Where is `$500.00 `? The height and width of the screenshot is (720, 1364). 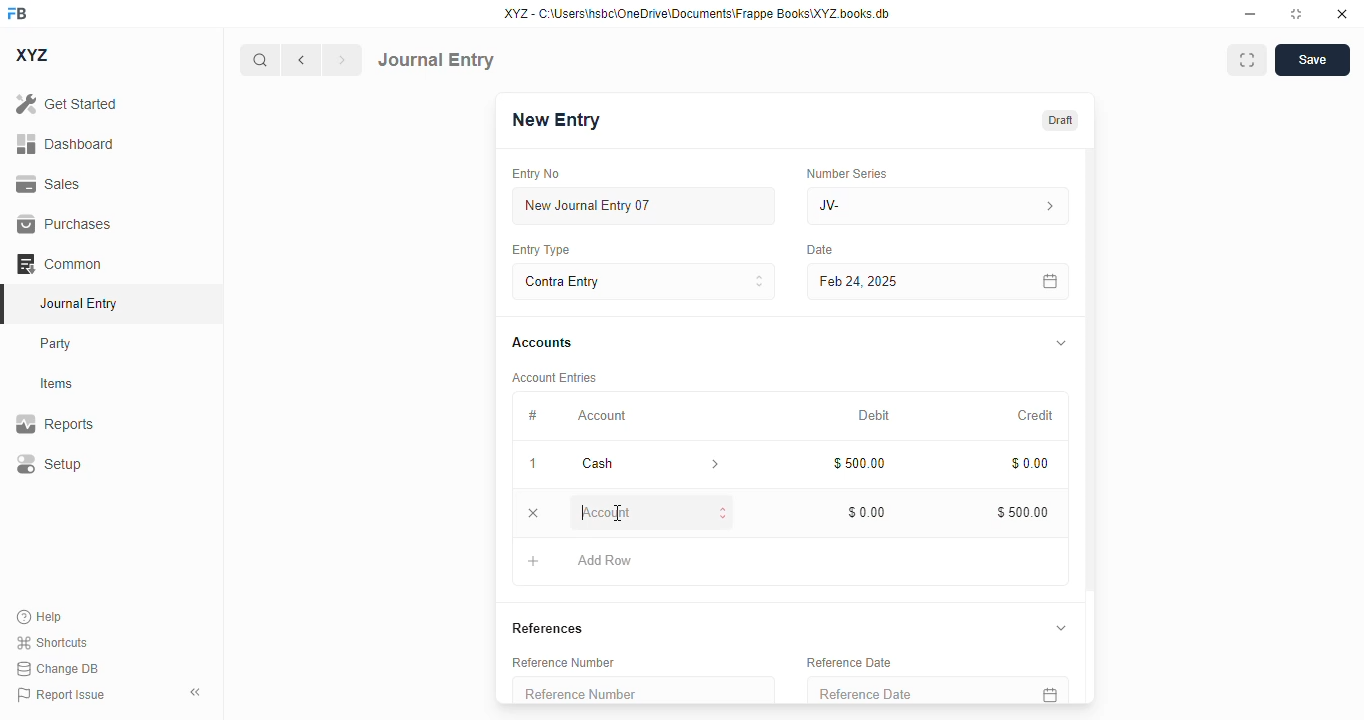 $500.00  is located at coordinates (860, 464).